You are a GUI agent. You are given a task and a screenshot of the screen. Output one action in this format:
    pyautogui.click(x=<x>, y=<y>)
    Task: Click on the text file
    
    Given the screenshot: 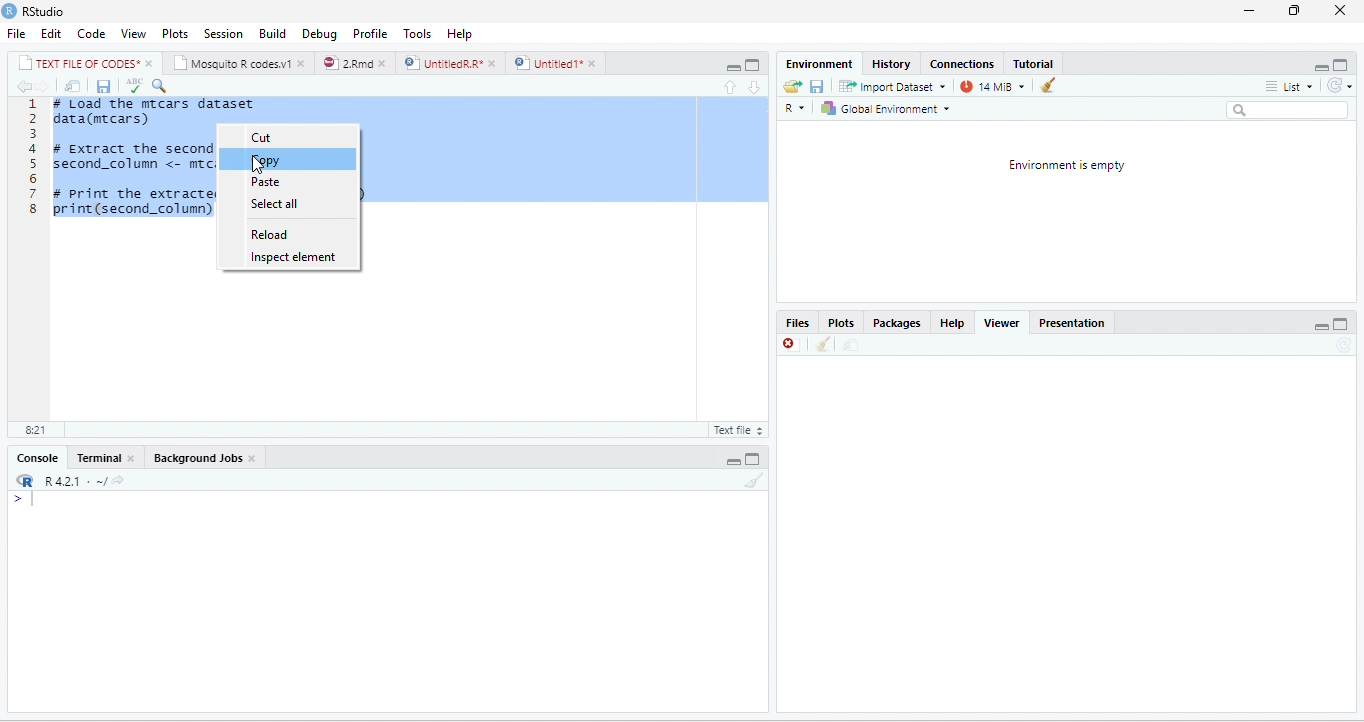 What is the action you would take?
    pyautogui.click(x=737, y=431)
    